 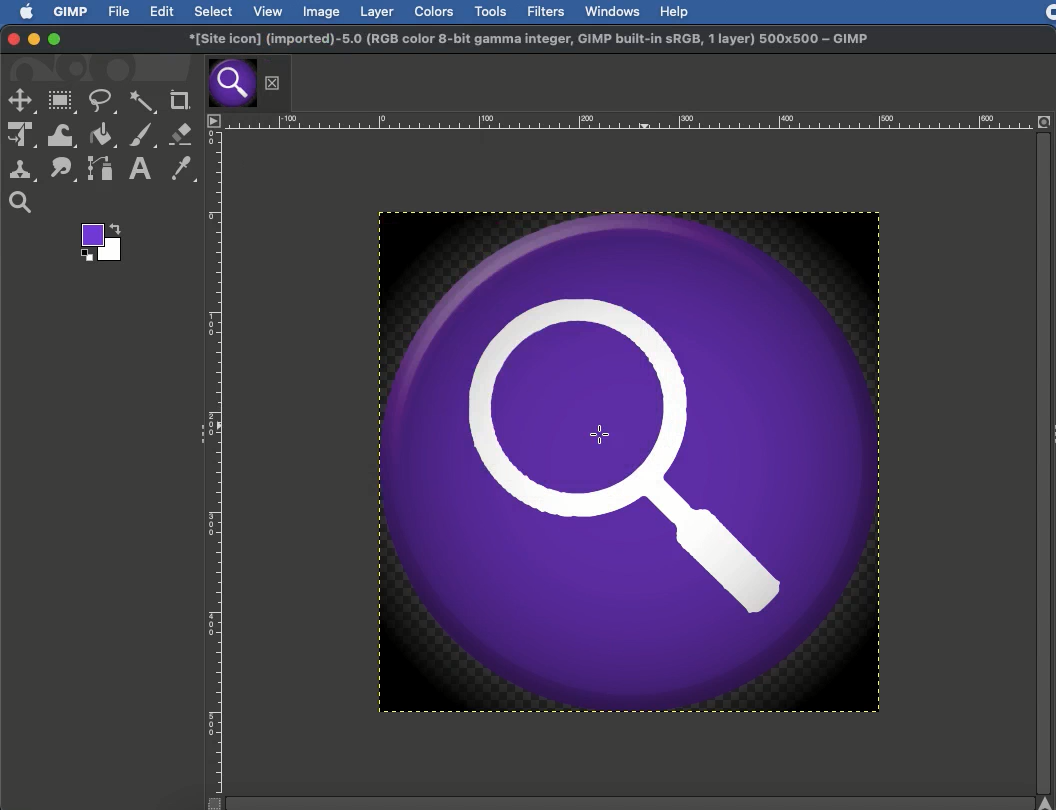 What do you see at coordinates (641, 121) in the screenshot?
I see `Scale` at bounding box center [641, 121].